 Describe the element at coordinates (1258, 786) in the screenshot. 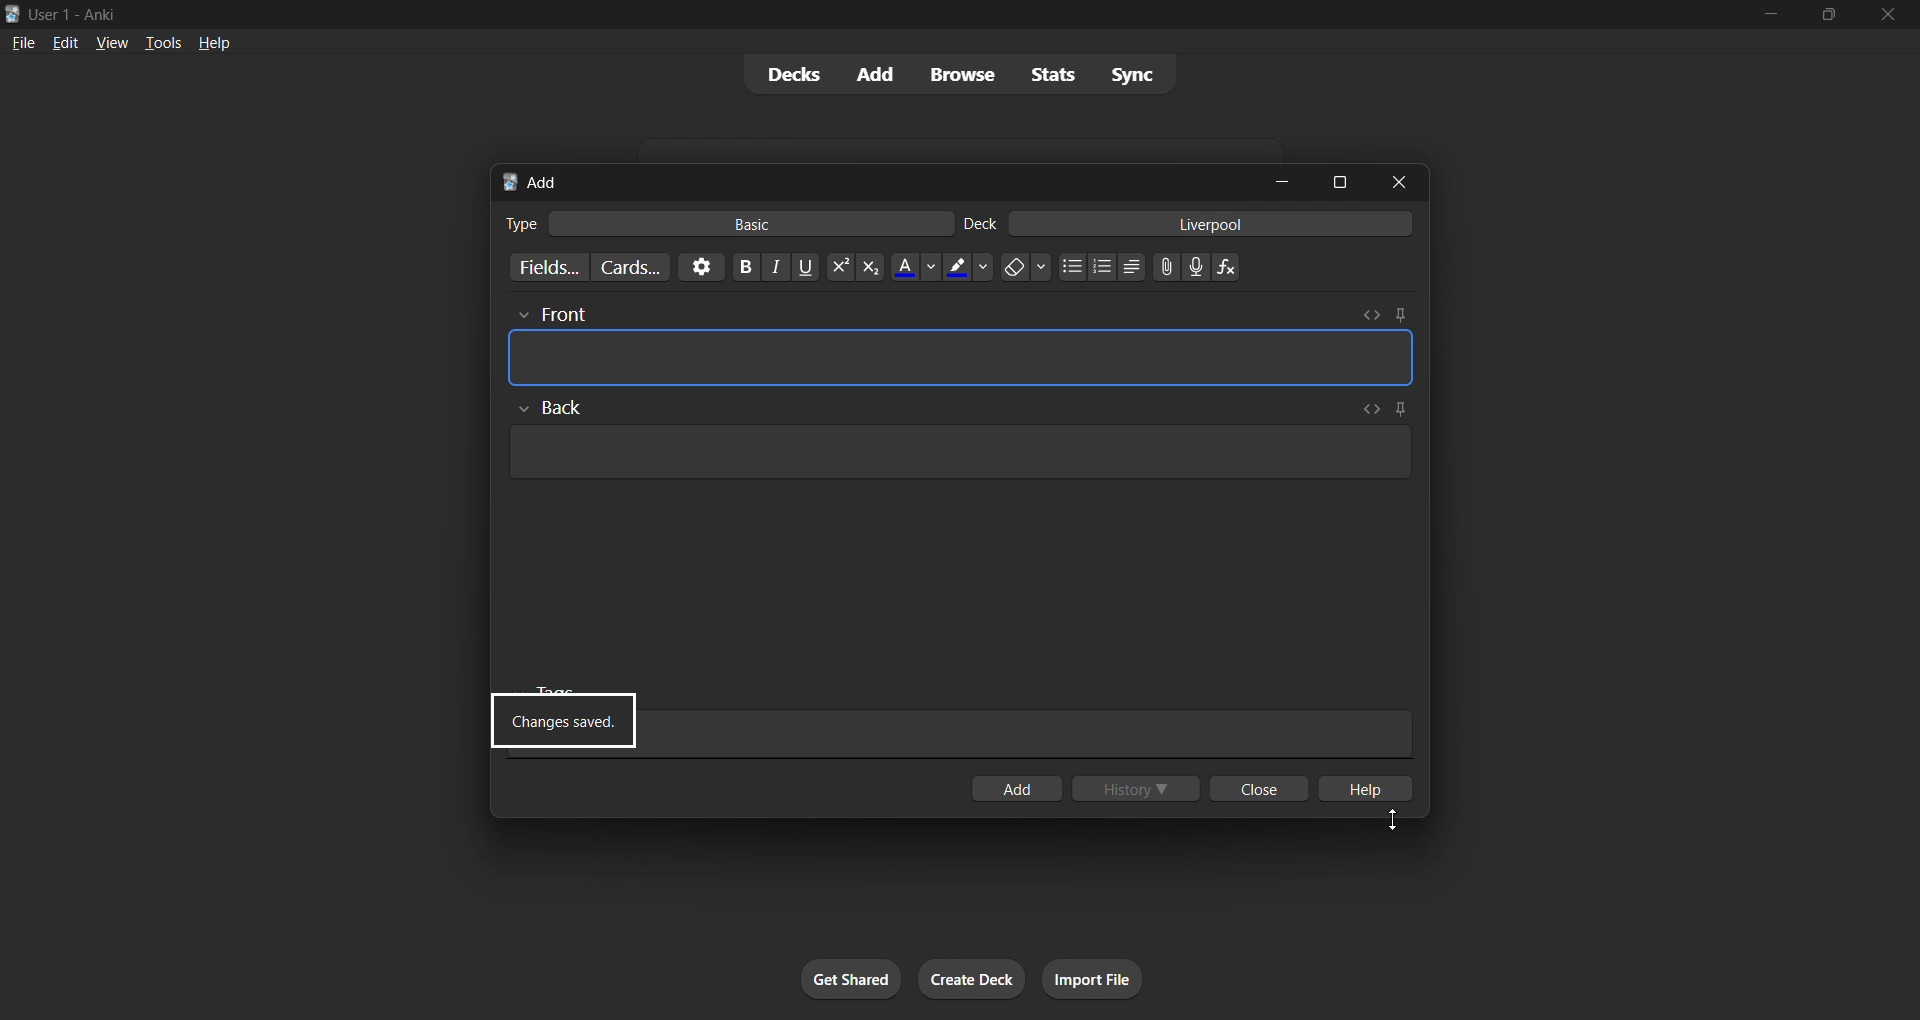

I see `close` at that location.